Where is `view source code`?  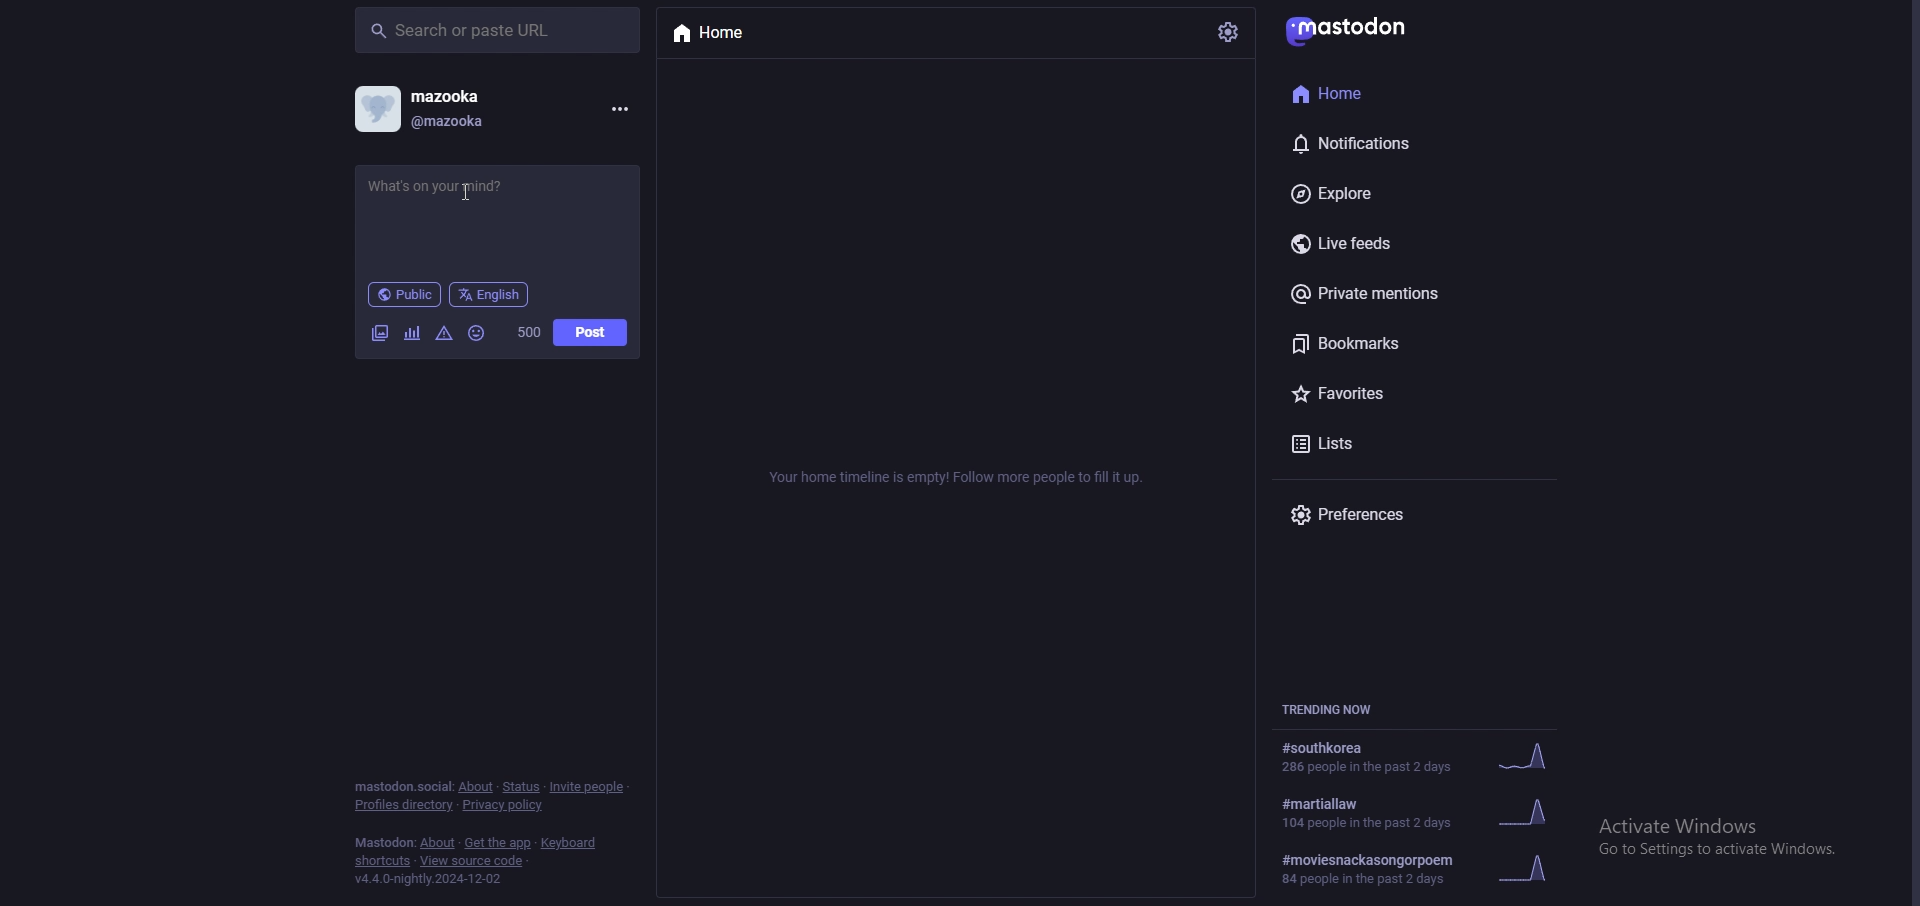
view source code is located at coordinates (472, 861).